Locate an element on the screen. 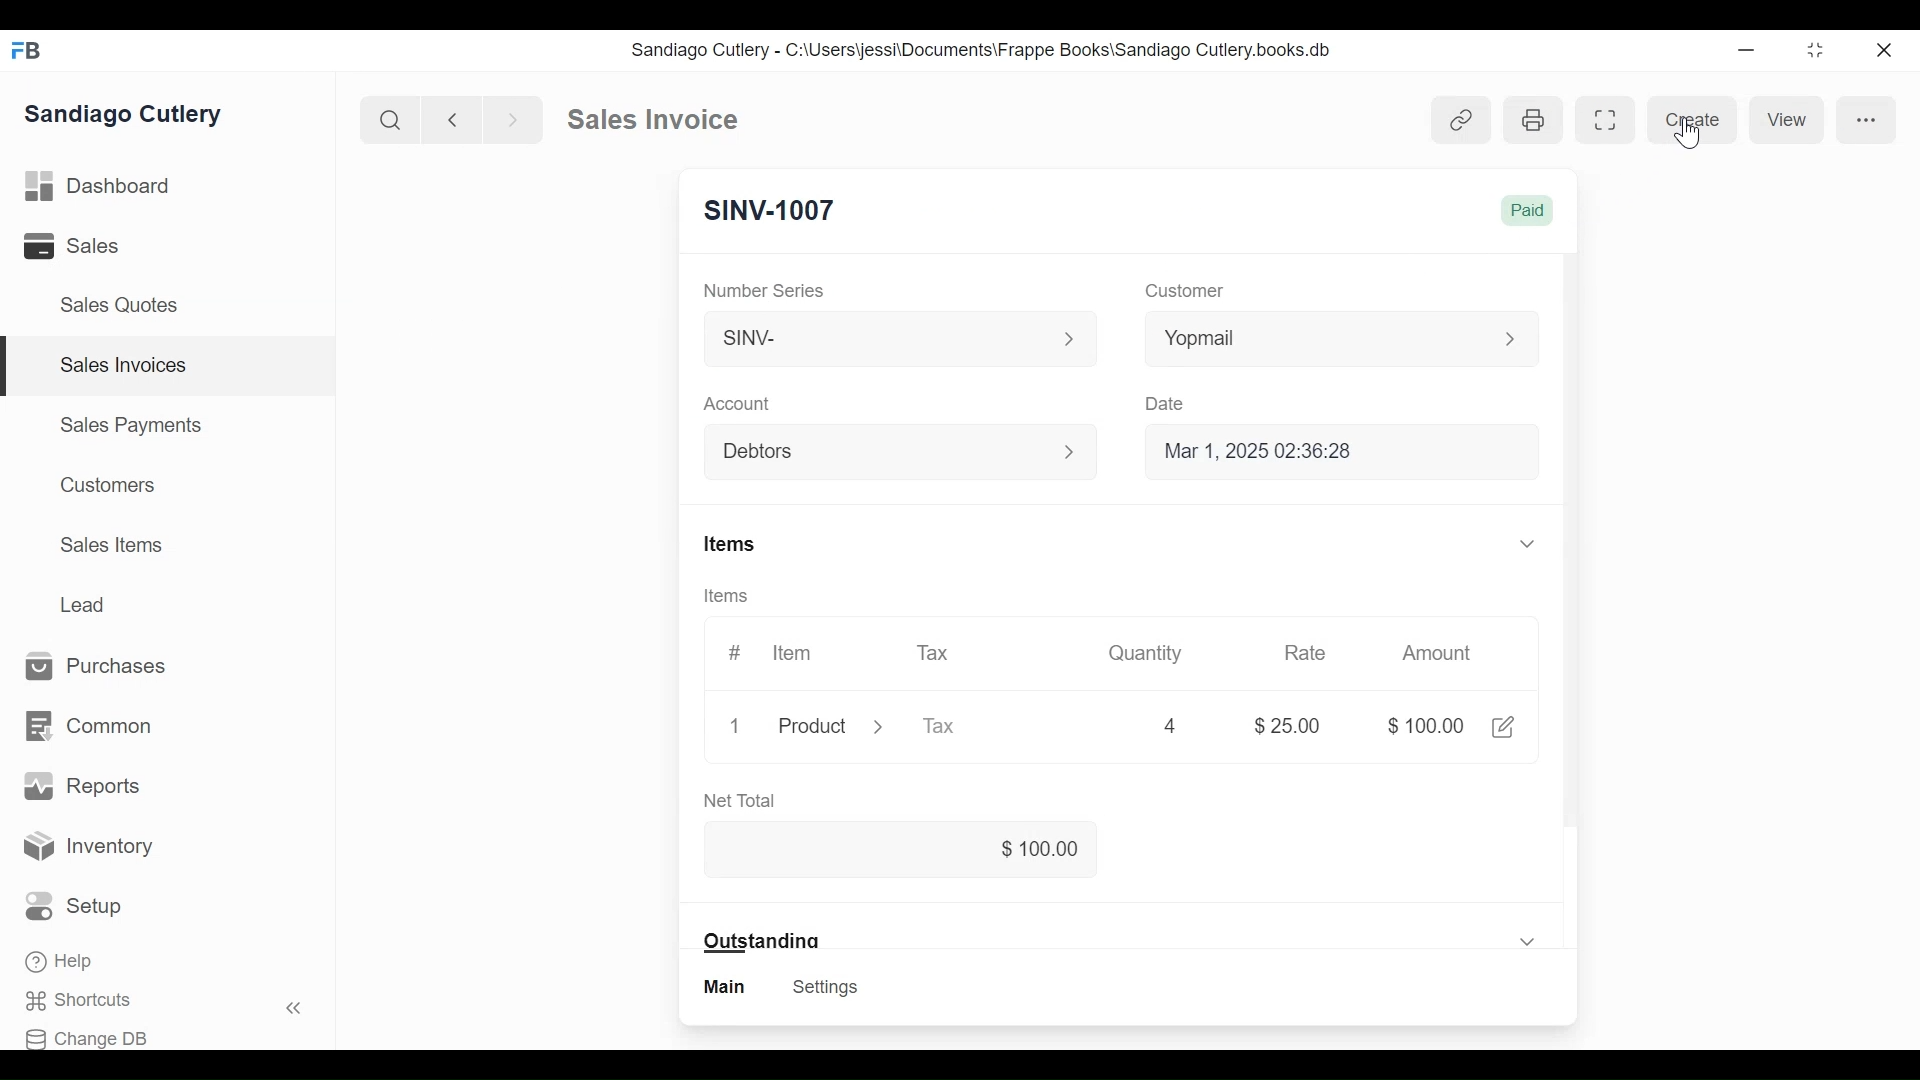 The width and height of the screenshot is (1920, 1080). Search is located at coordinates (390, 118).